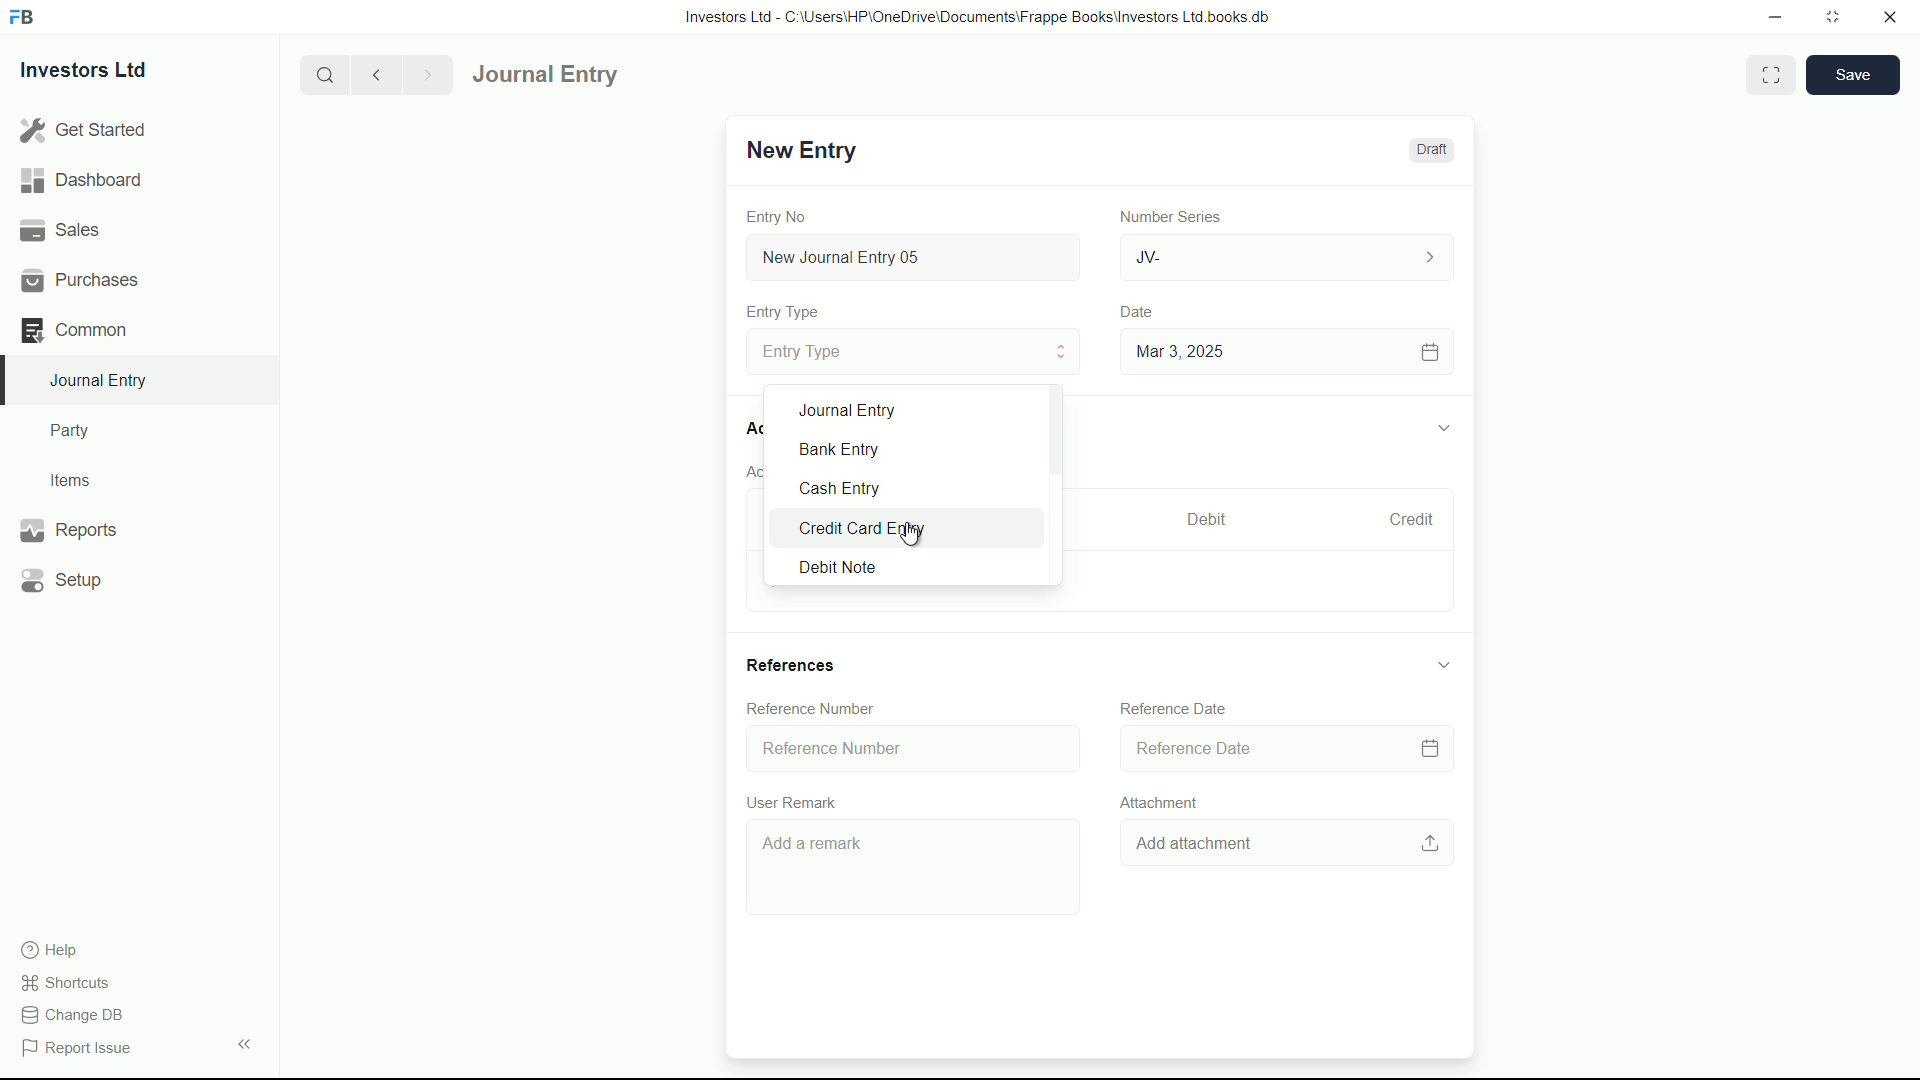  Describe the element at coordinates (1832, 15) in the screenshot. I see `maximize` at that location.